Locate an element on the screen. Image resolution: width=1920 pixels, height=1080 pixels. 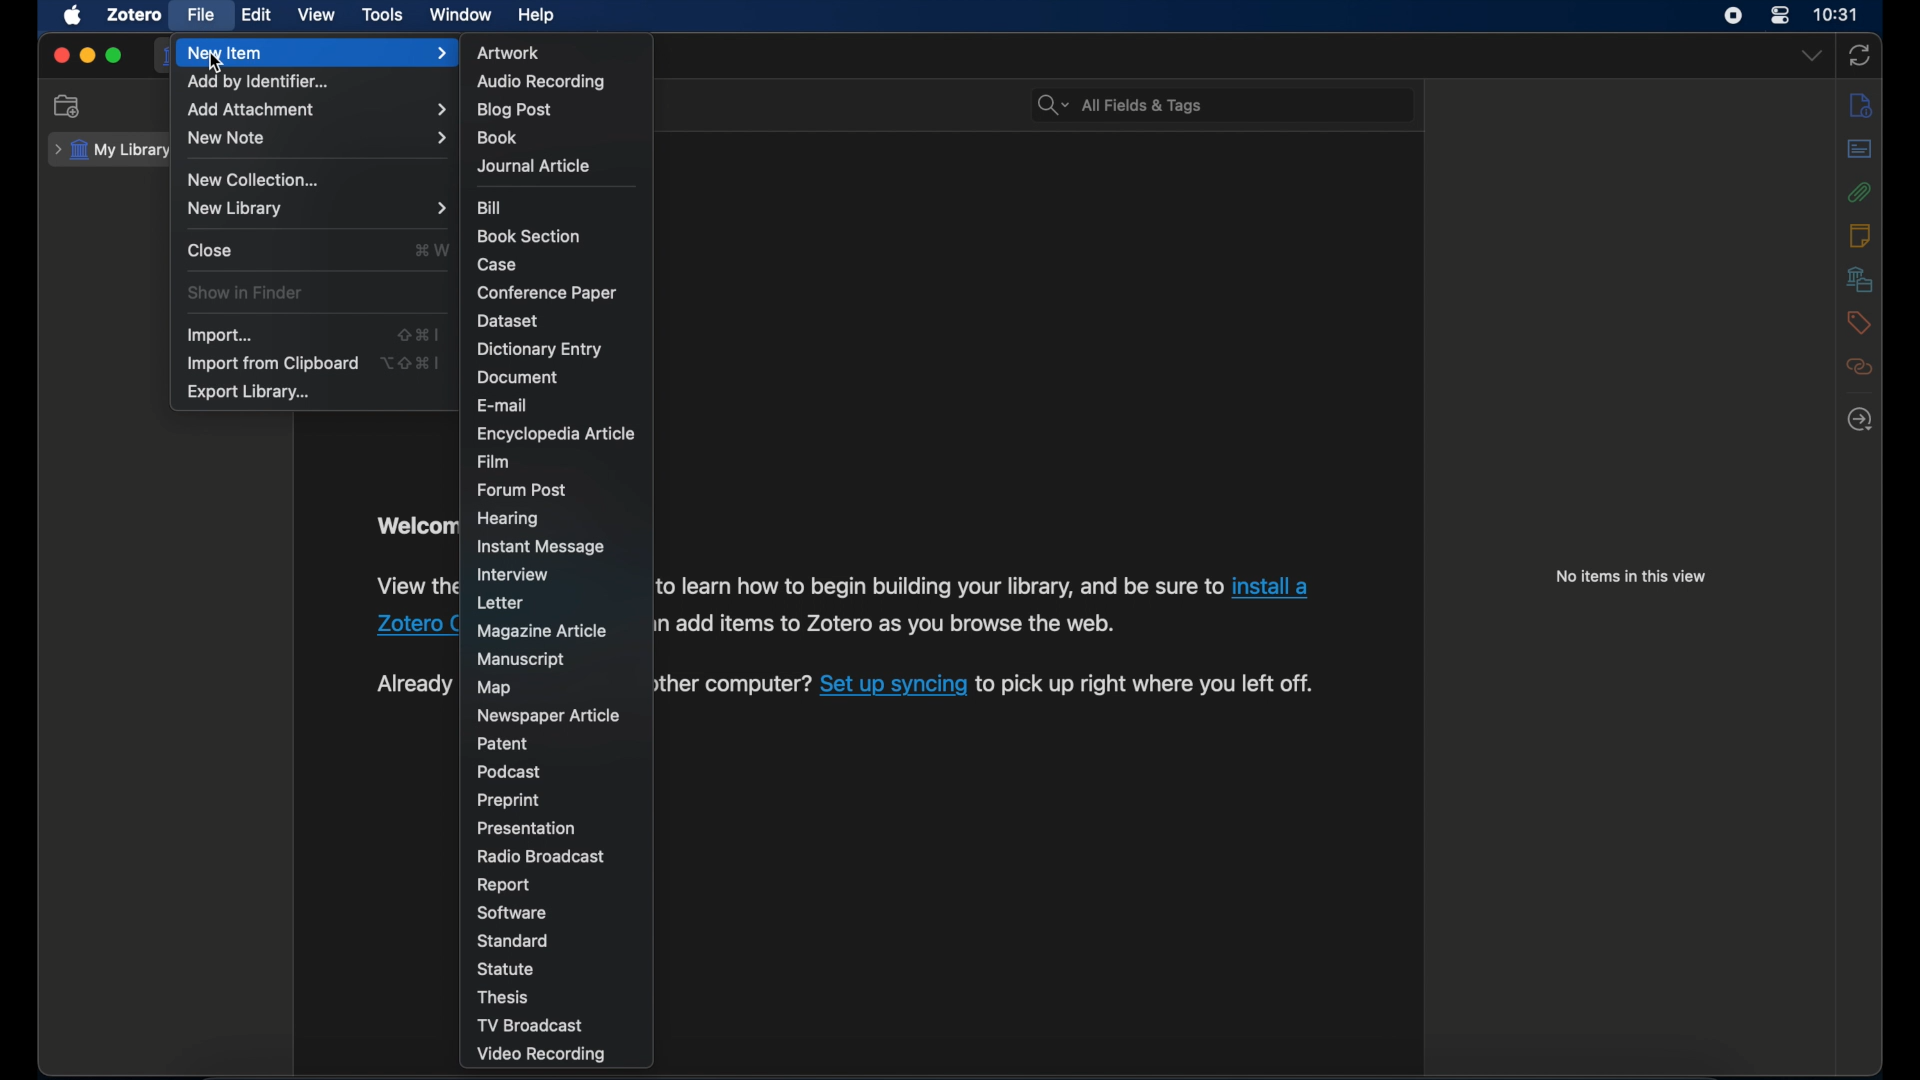
locate is located at coordinates (1860, 418).